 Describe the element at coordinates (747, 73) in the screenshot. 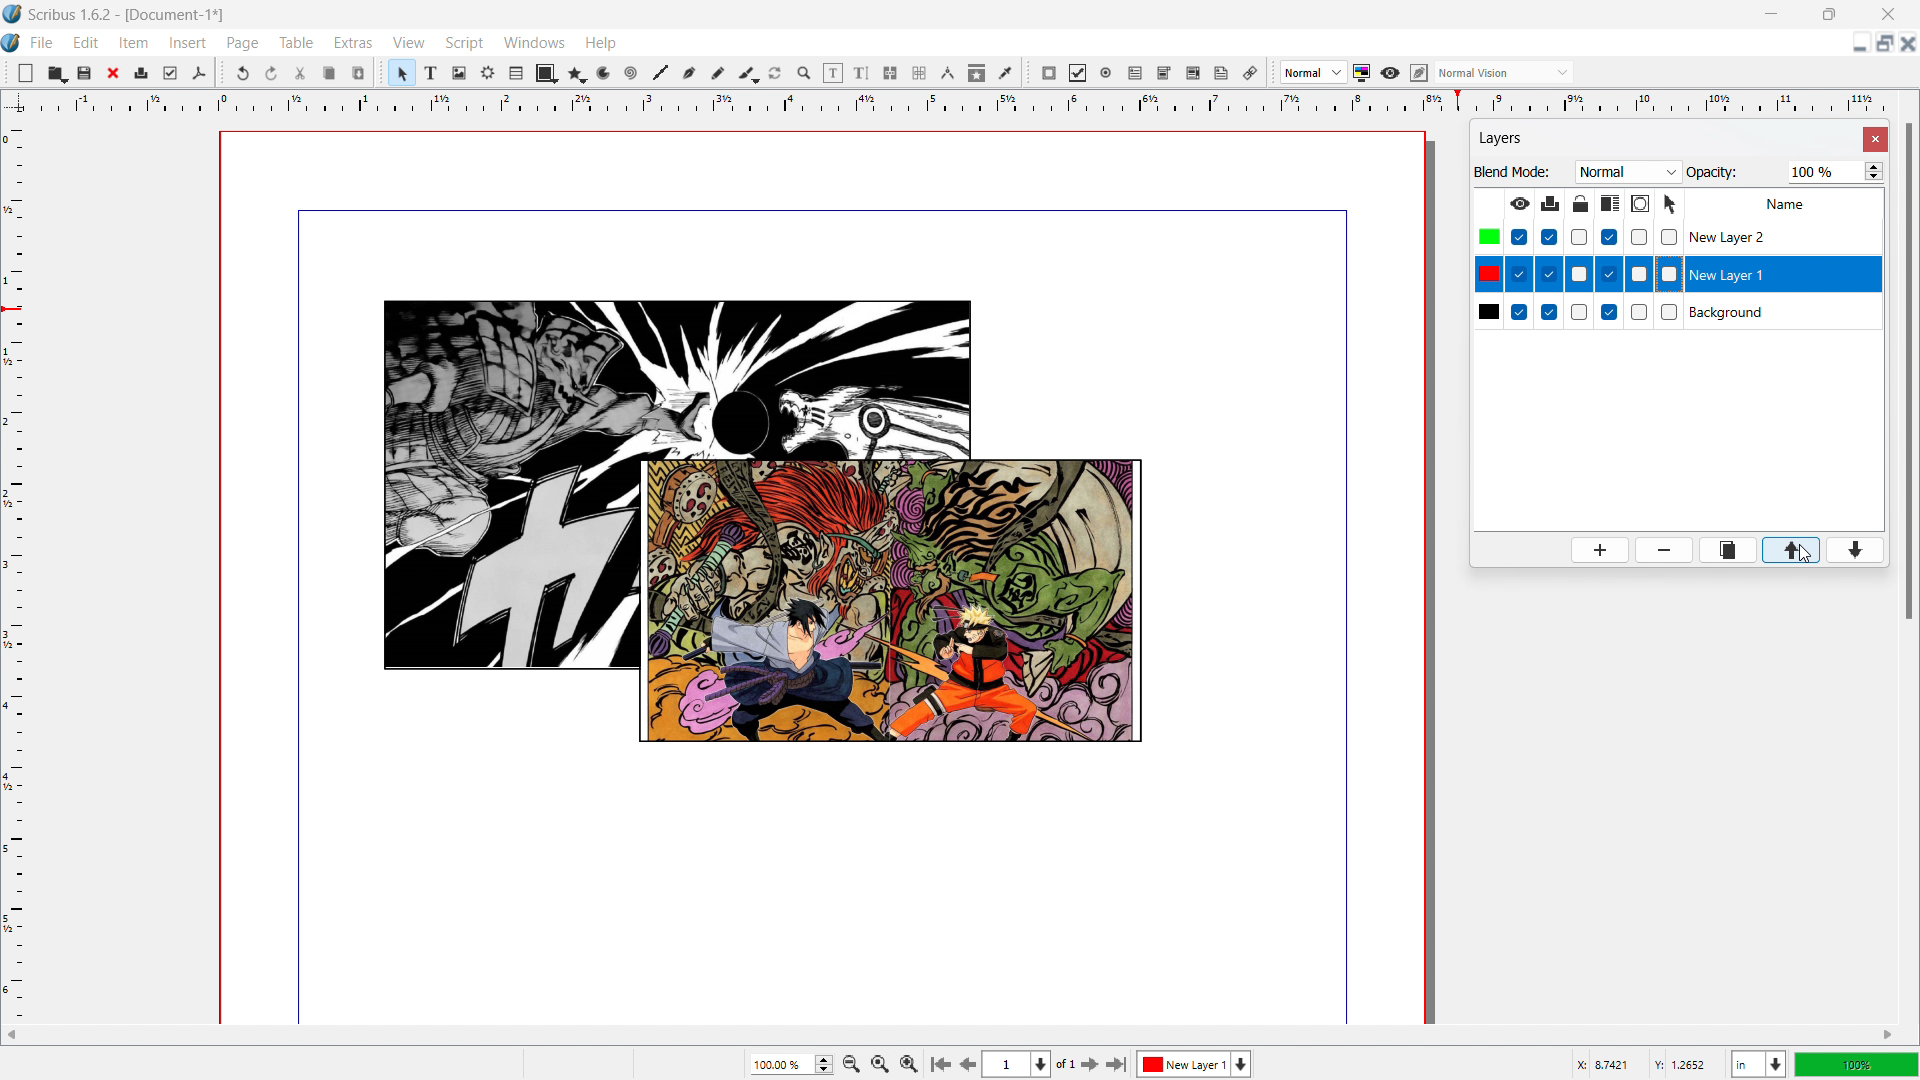

I see `caligraphic line` at that location.